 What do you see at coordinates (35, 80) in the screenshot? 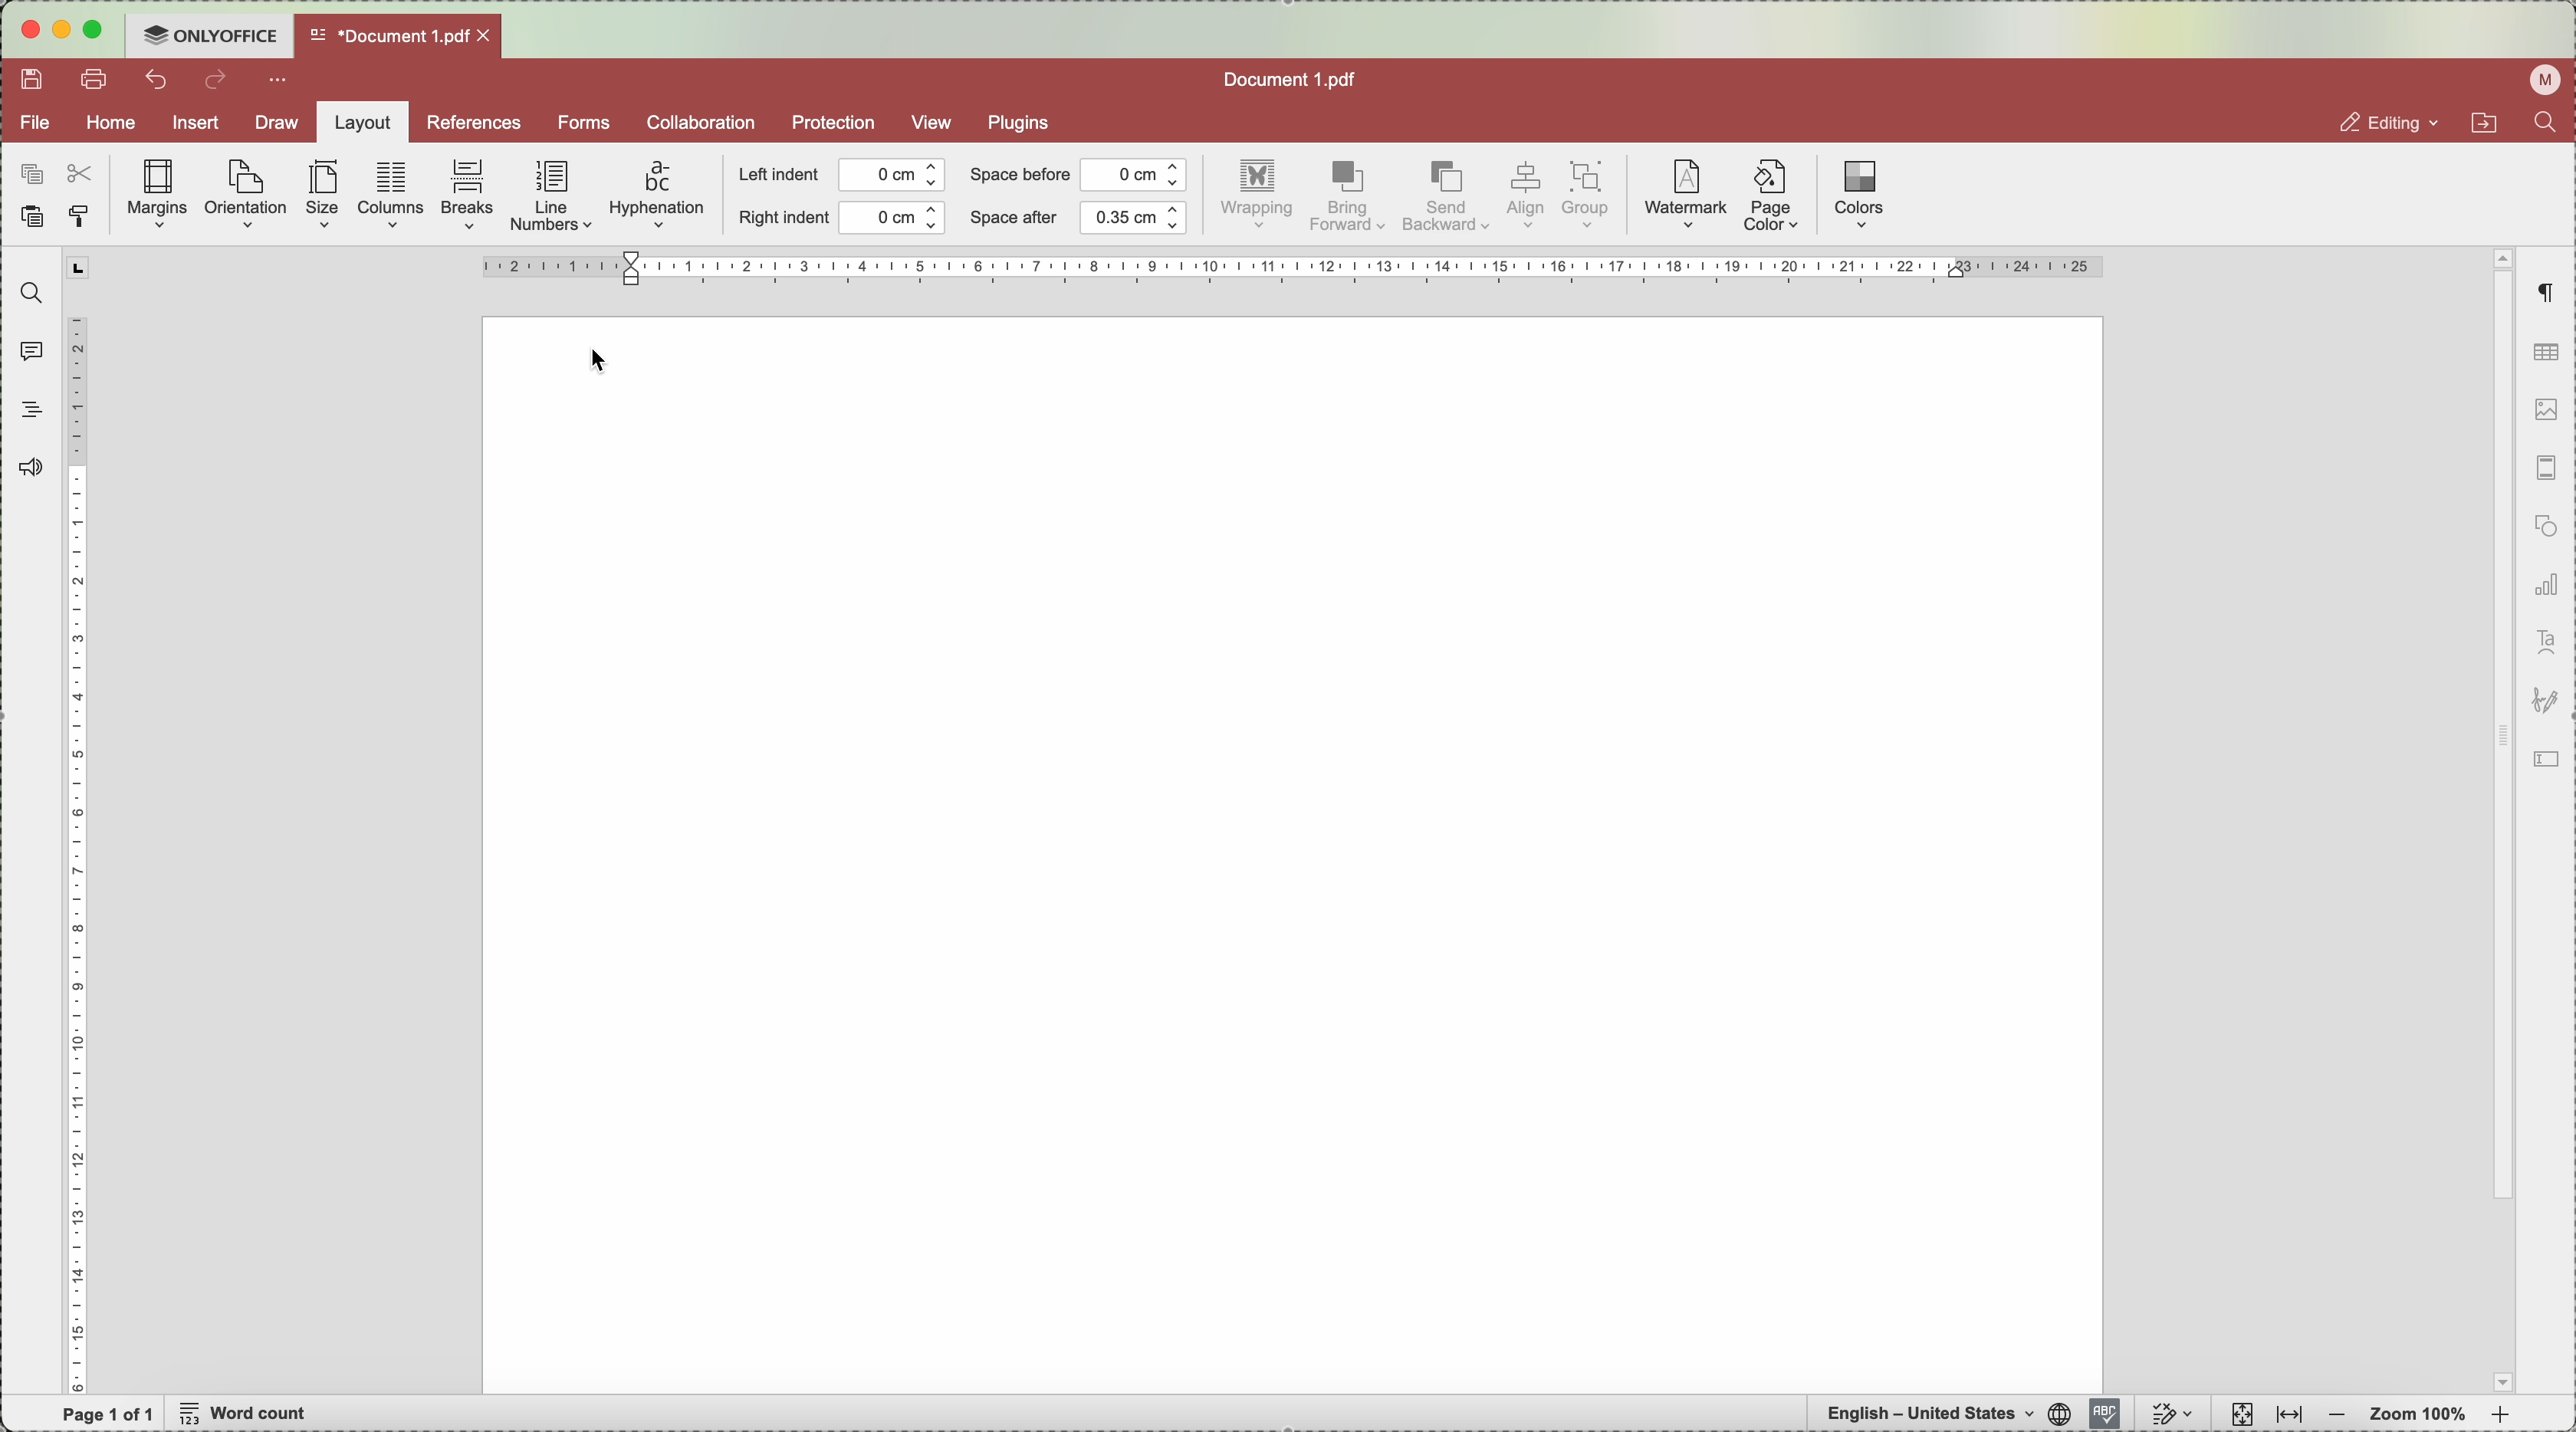
I see `save` at bounding box center [35, 80].